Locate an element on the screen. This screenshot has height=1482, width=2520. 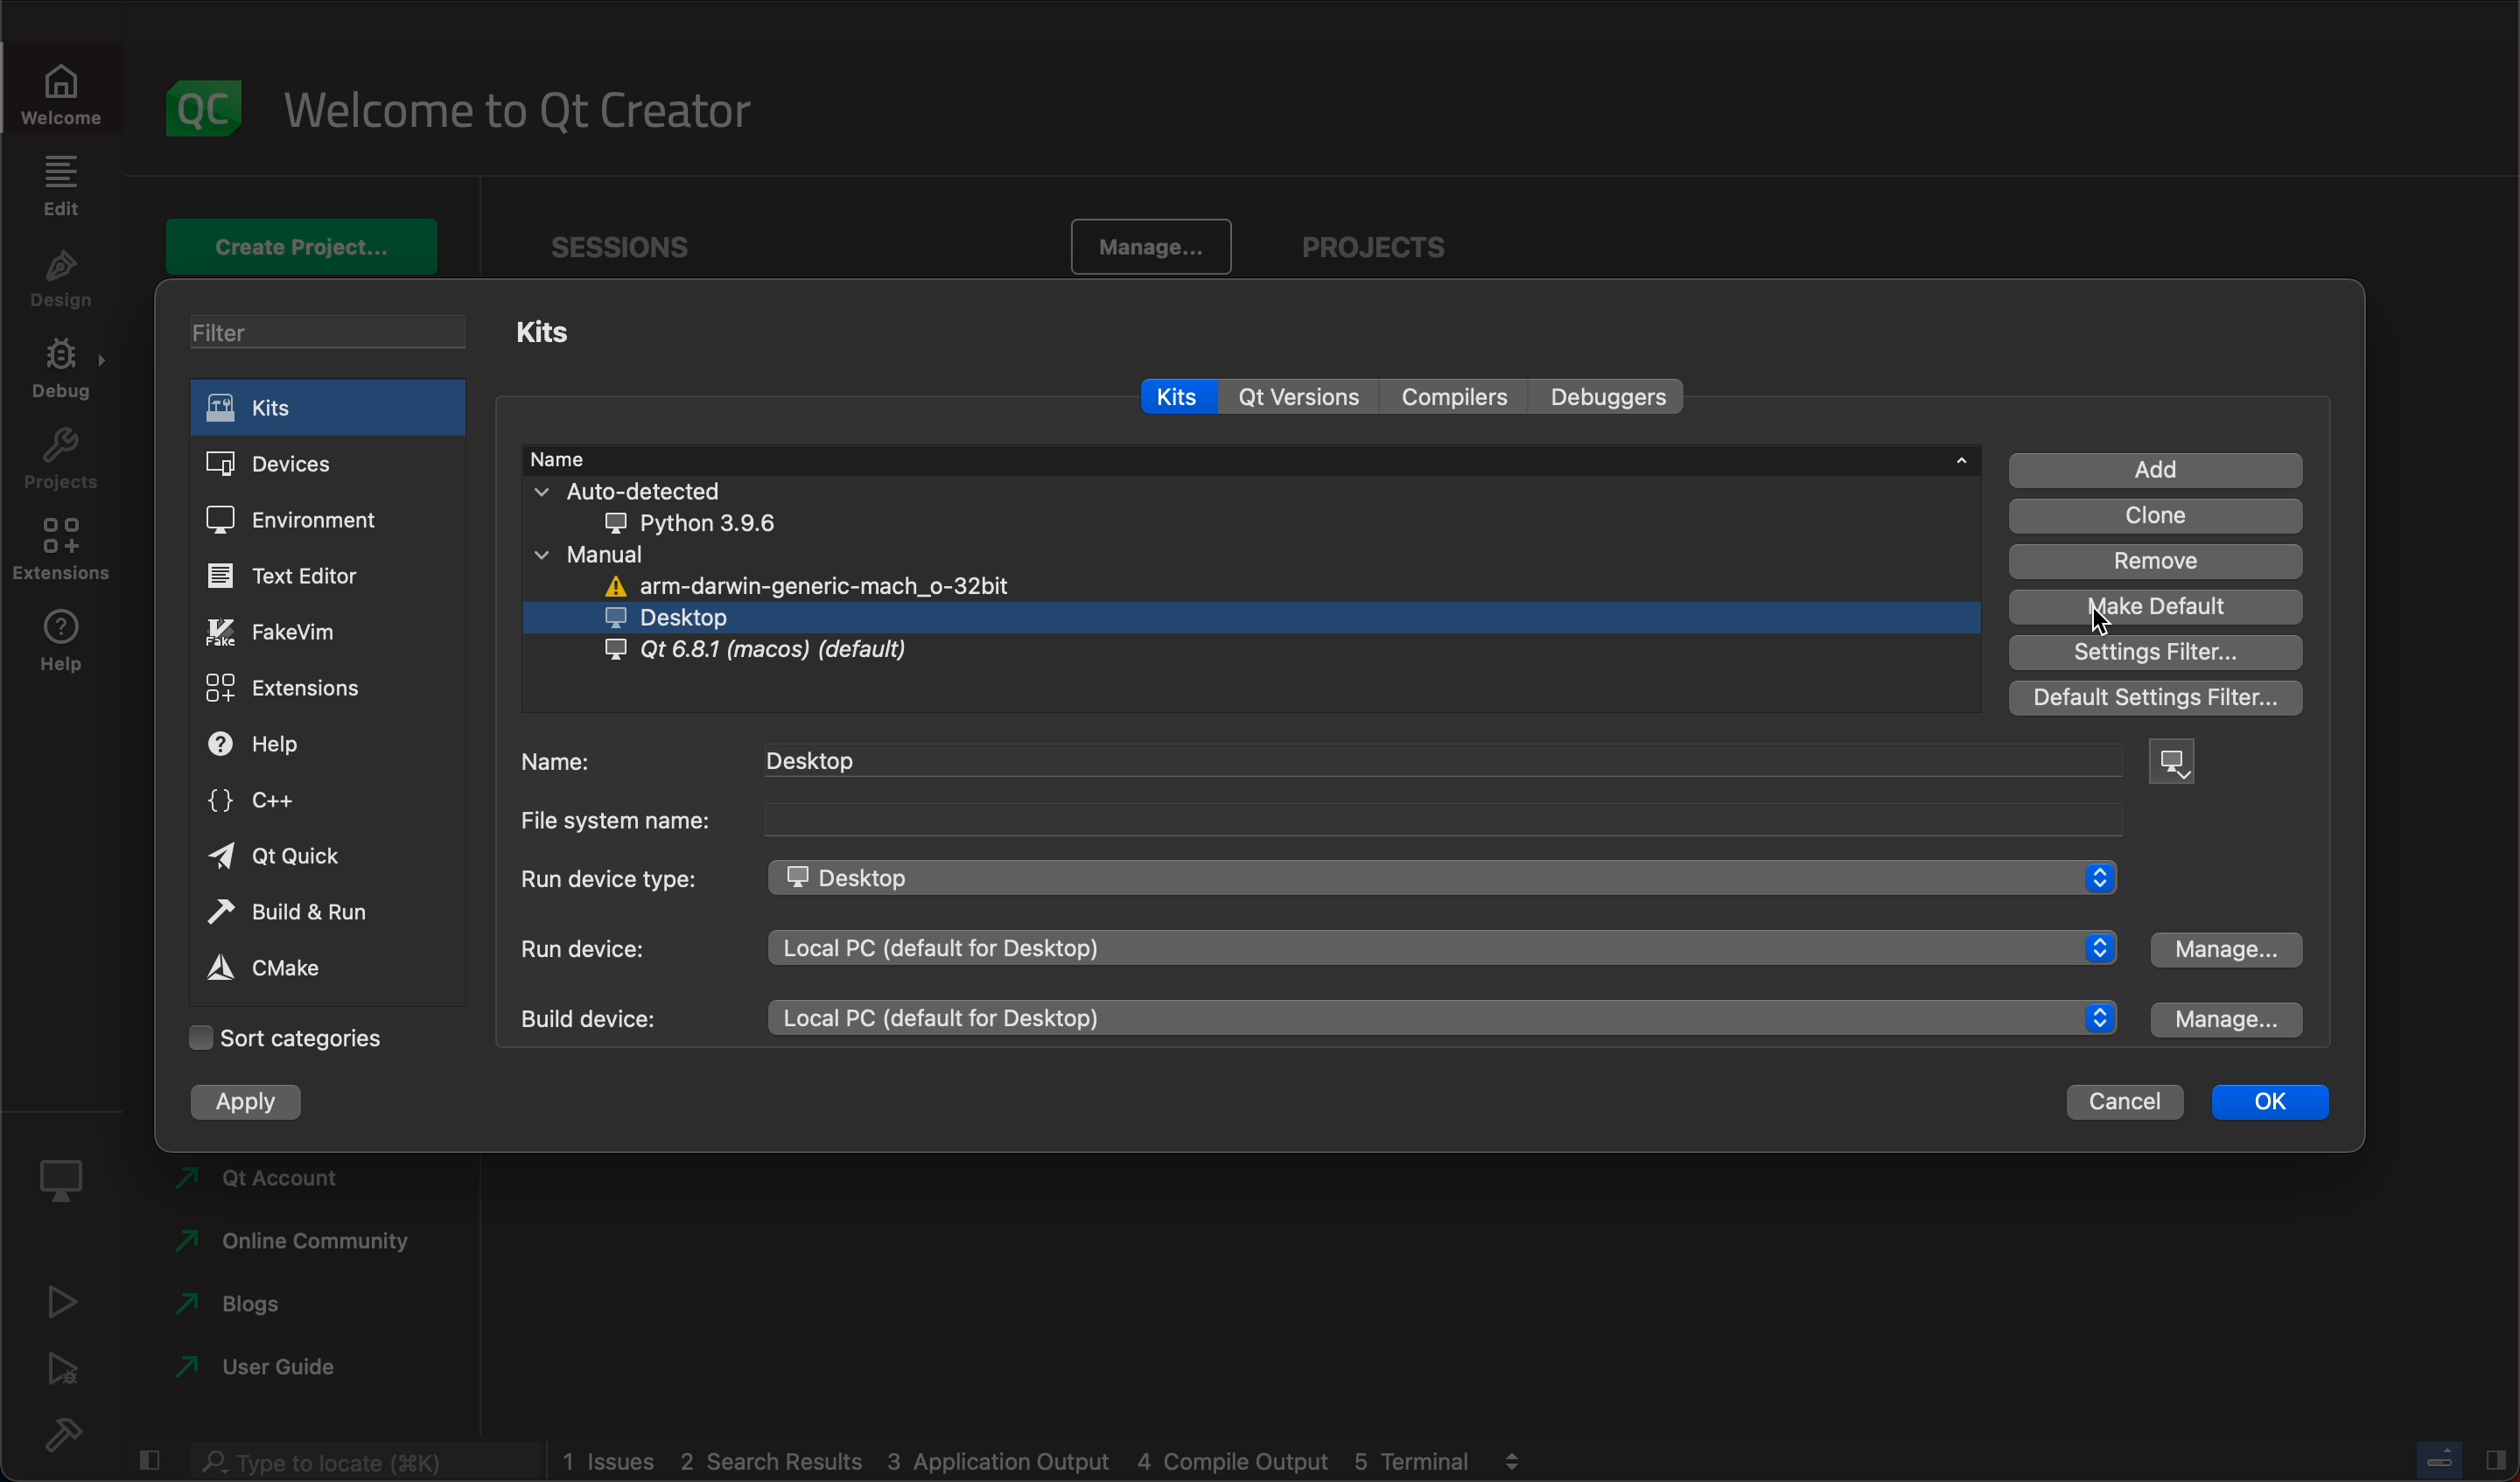
projects is located at coordinates (59, 467).